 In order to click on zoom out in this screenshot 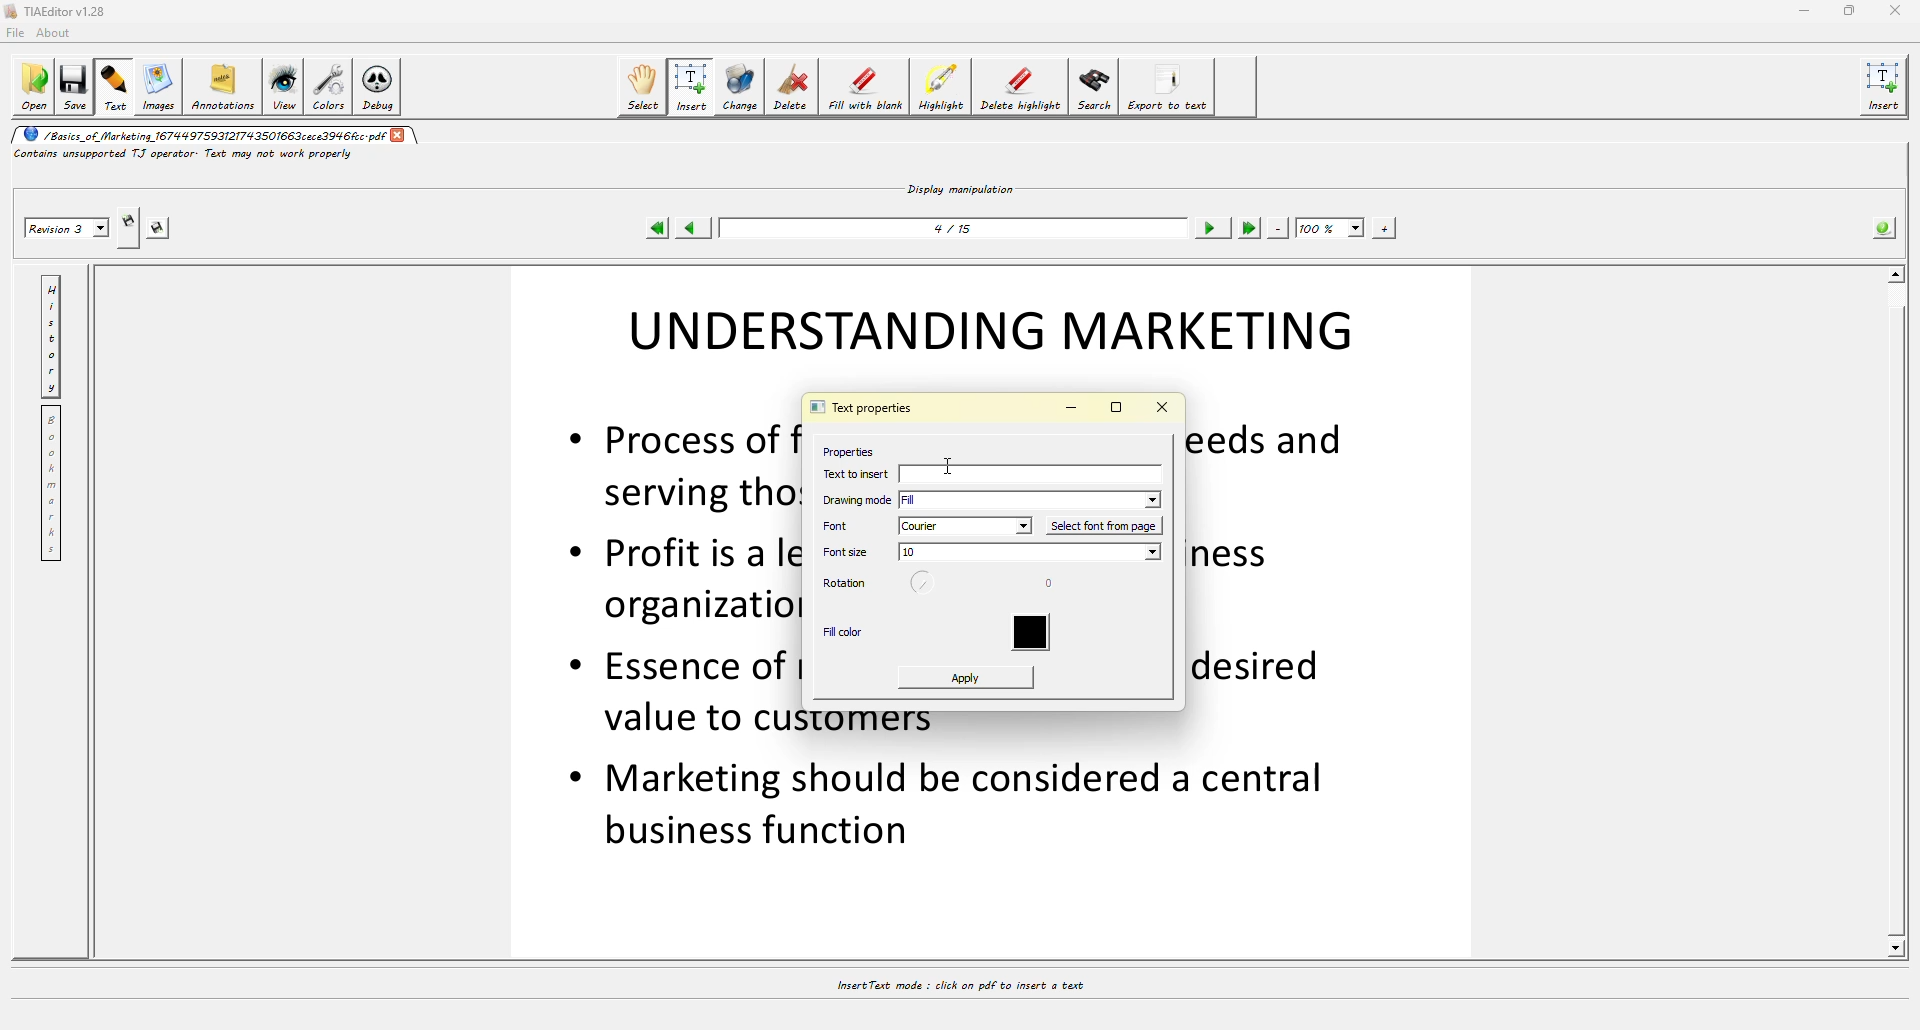, I will do `click(1279, 227)`.